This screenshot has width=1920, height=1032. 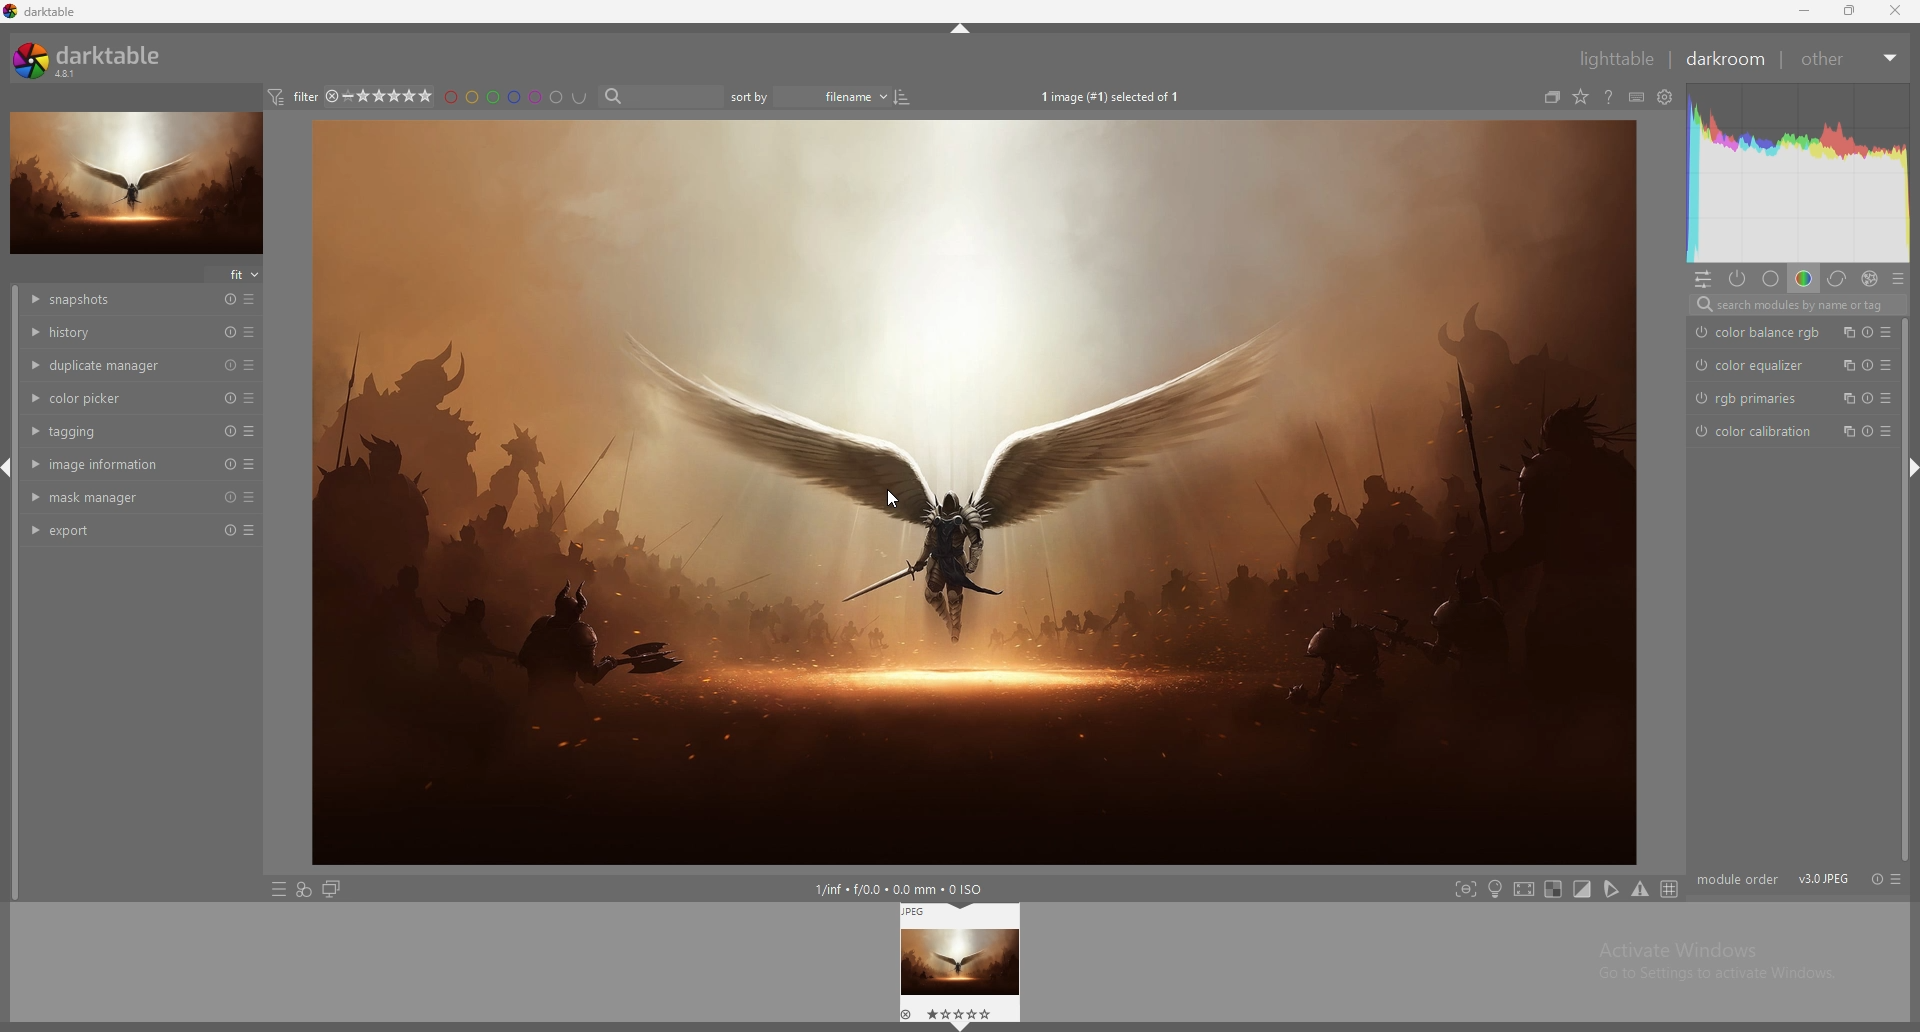 I want to click on rgb primaries, so click(x=1755, y=398).